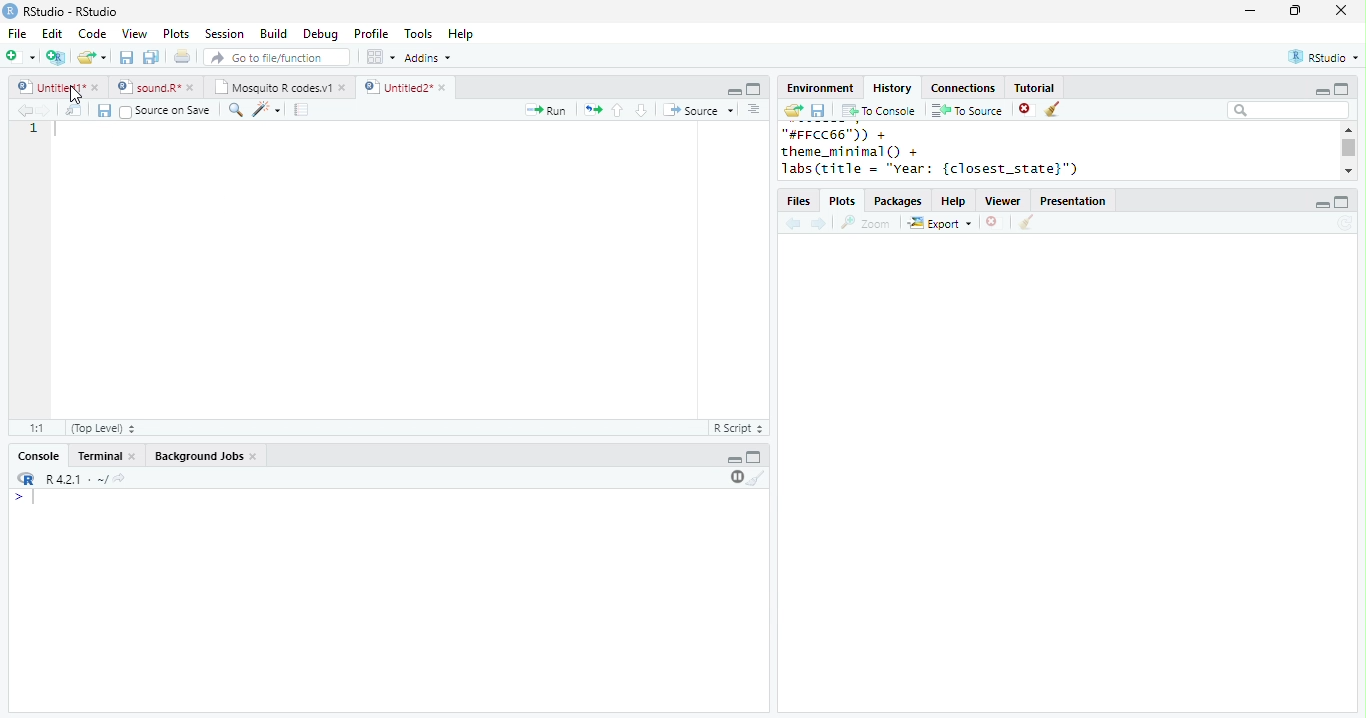  What do you see at coordinates (1033, 87) in the screenshot?
I see `Tutorial` at bounding box center [1033, 87].